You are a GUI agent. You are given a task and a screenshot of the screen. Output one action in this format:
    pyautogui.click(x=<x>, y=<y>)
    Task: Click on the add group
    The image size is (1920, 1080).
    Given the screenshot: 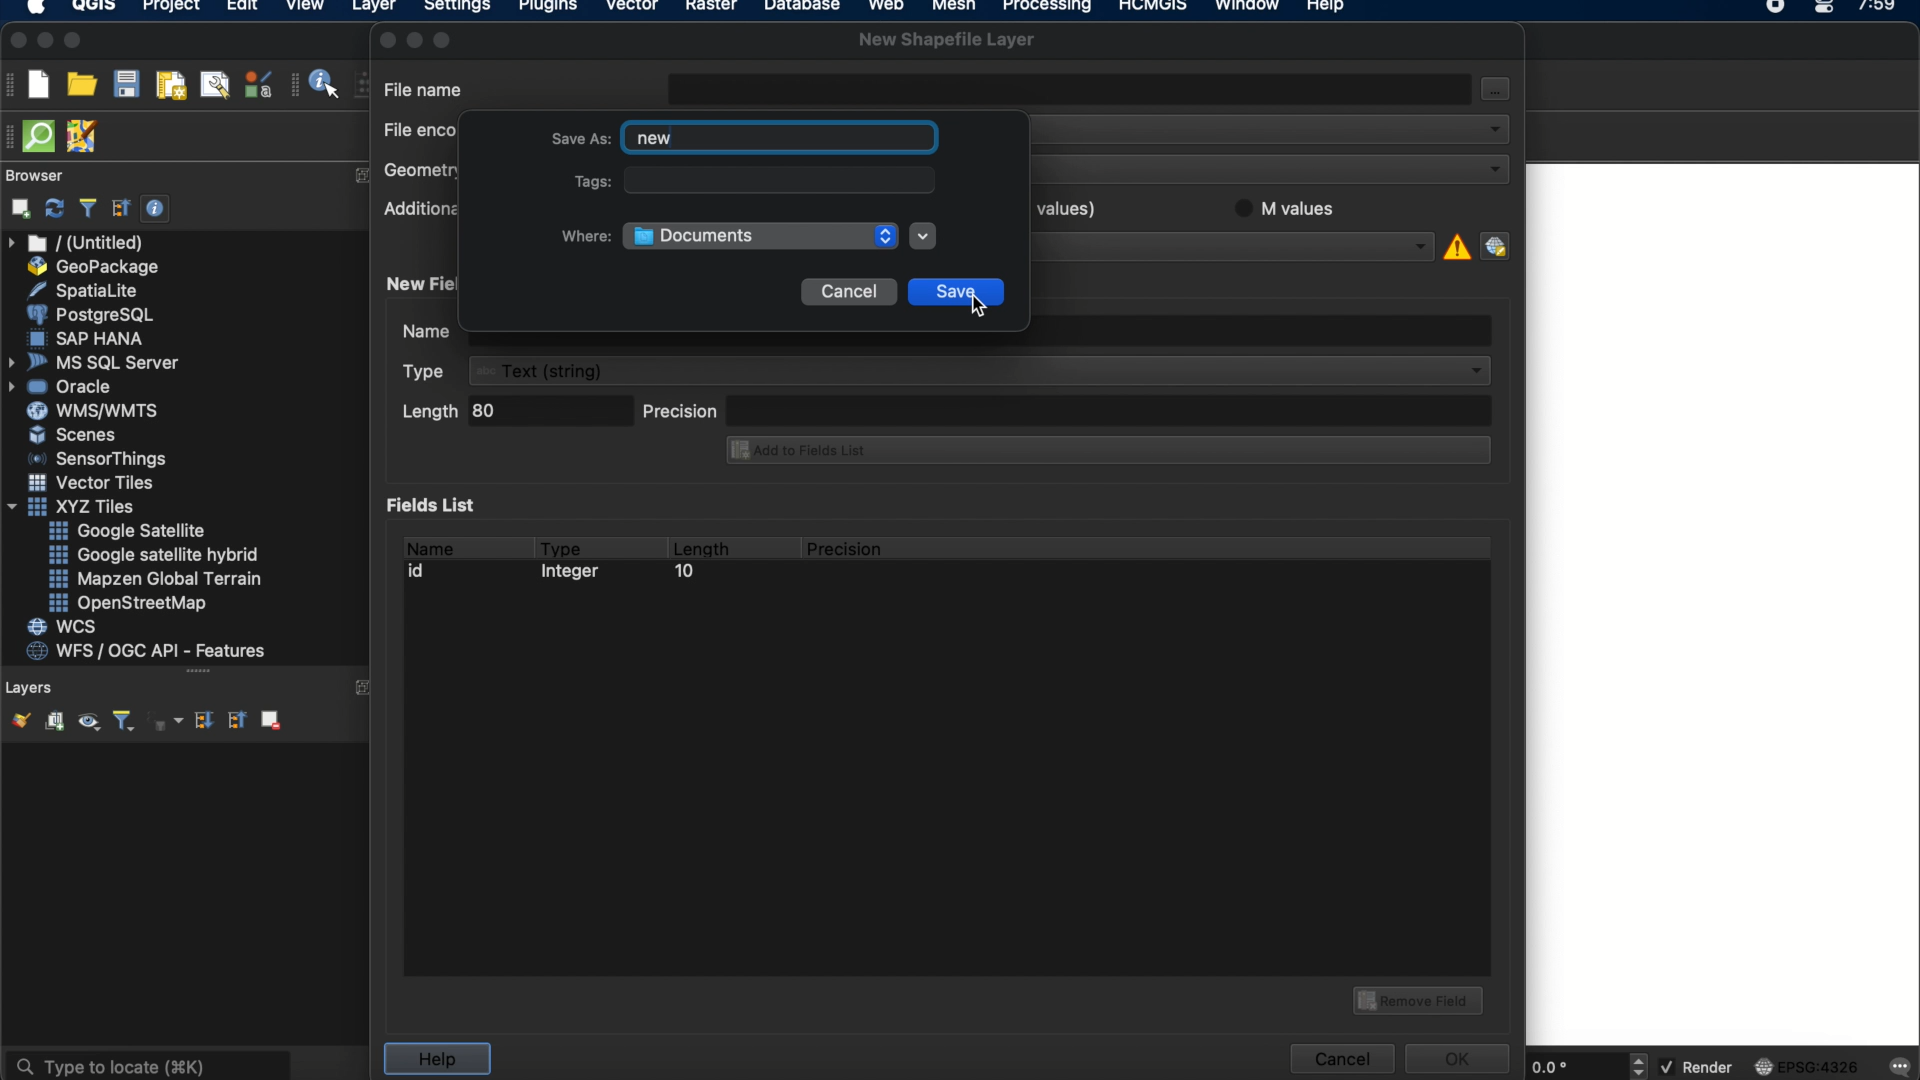 What is the action you would take?
    pyautogui.click(x=54, y=722)
    